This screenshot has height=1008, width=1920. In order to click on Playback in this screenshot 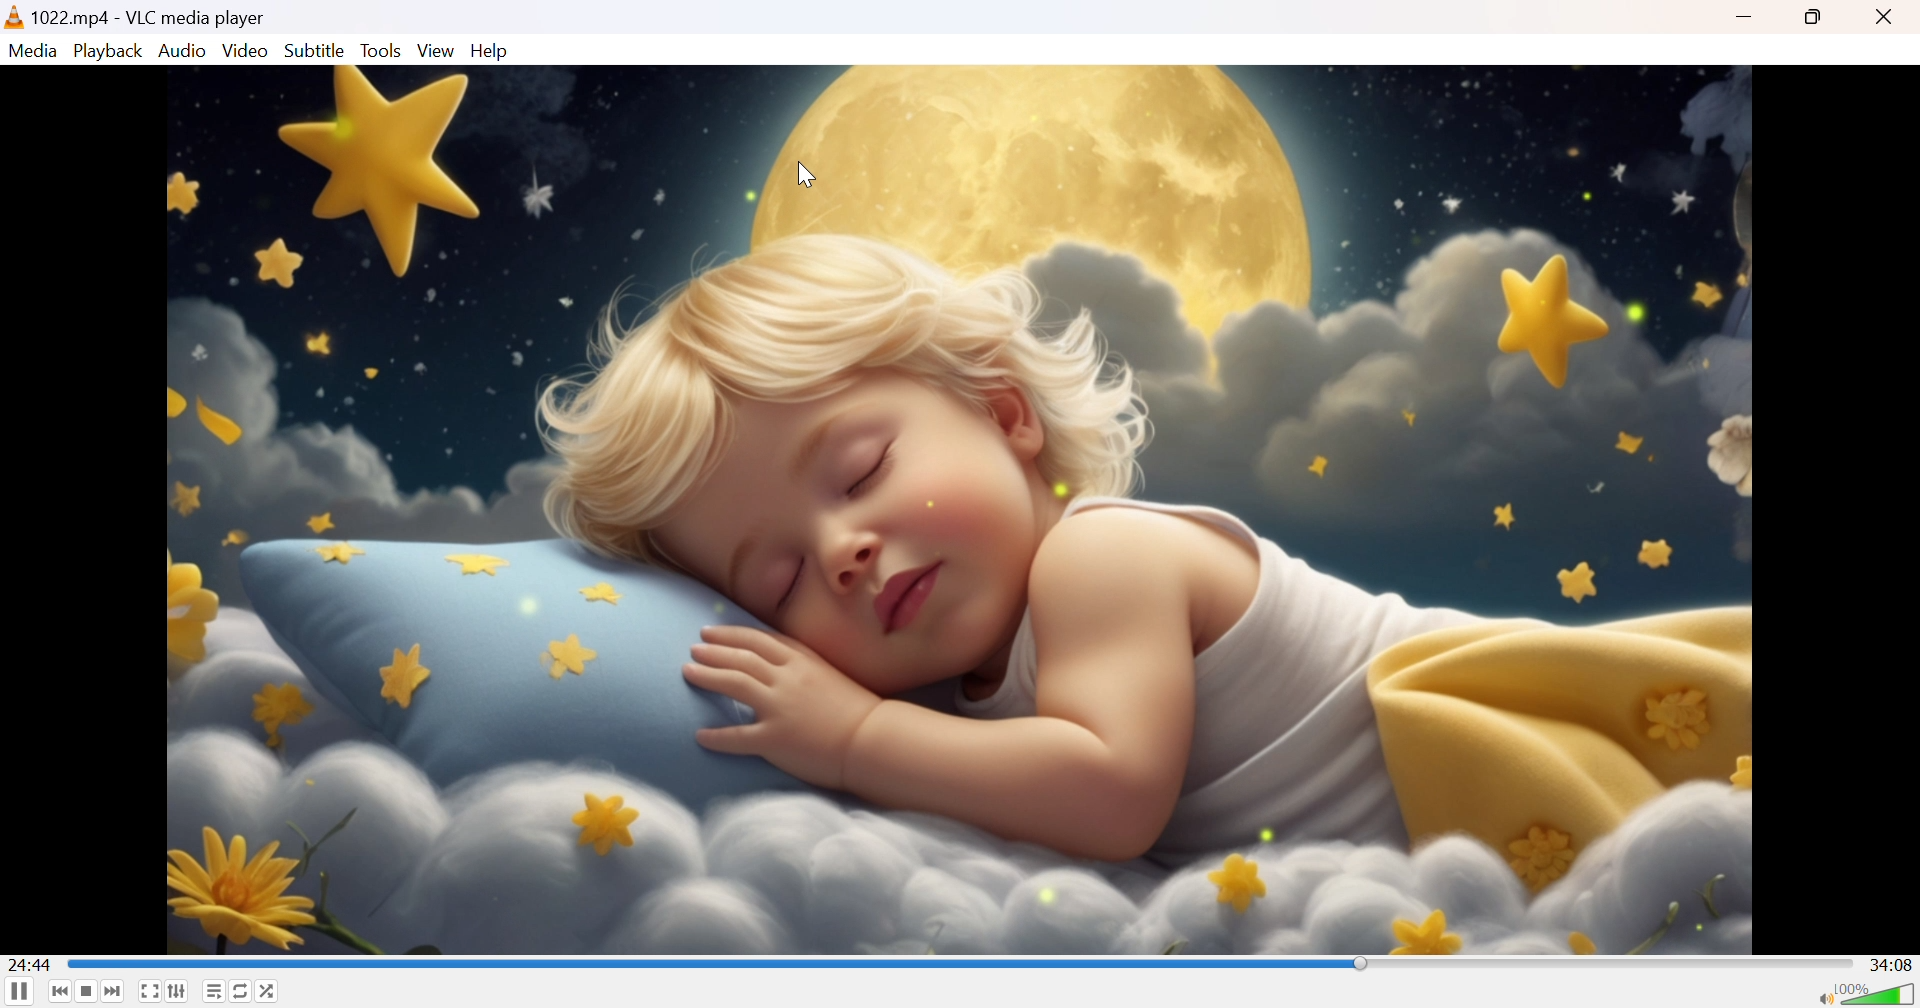, I will do `click(111, 51)`.